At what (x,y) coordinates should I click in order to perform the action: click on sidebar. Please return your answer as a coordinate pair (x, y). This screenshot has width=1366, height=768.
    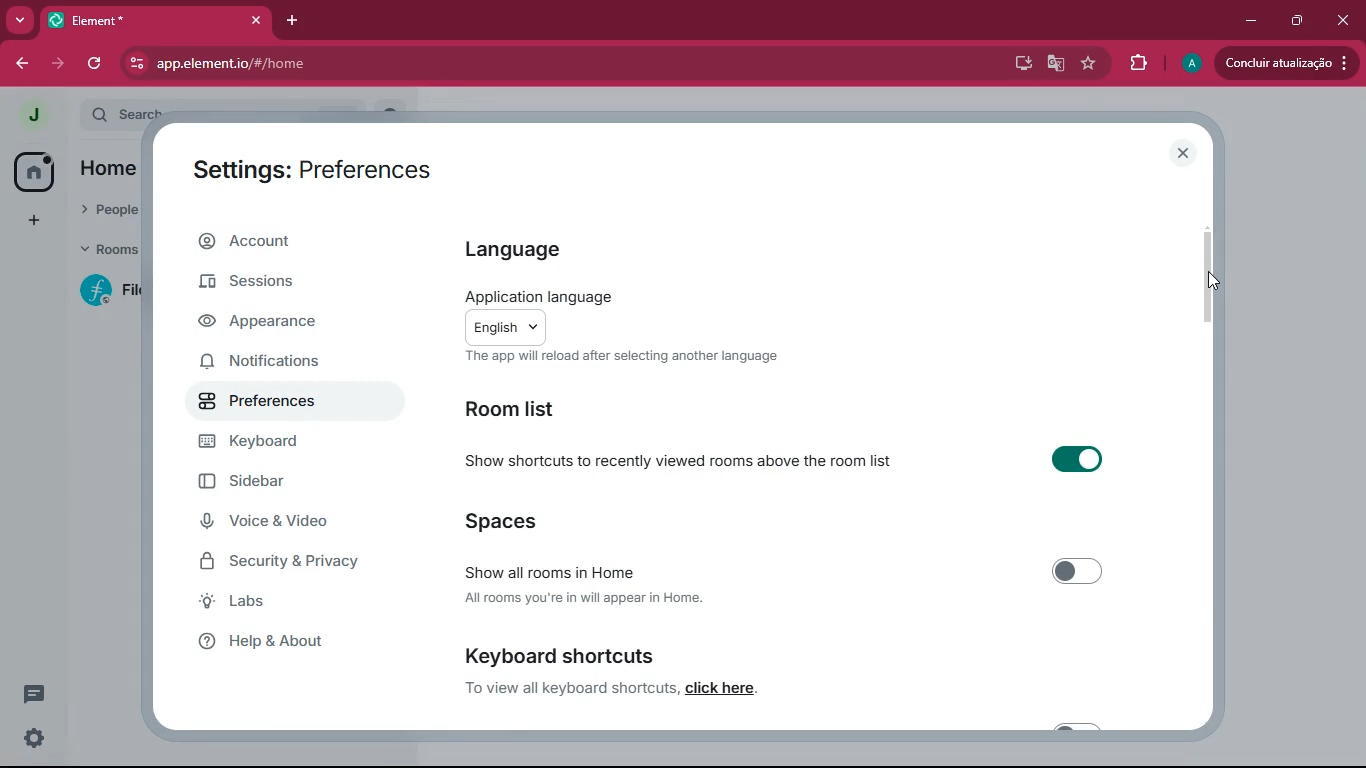
    Looking at the image, I should click on (278, 481).